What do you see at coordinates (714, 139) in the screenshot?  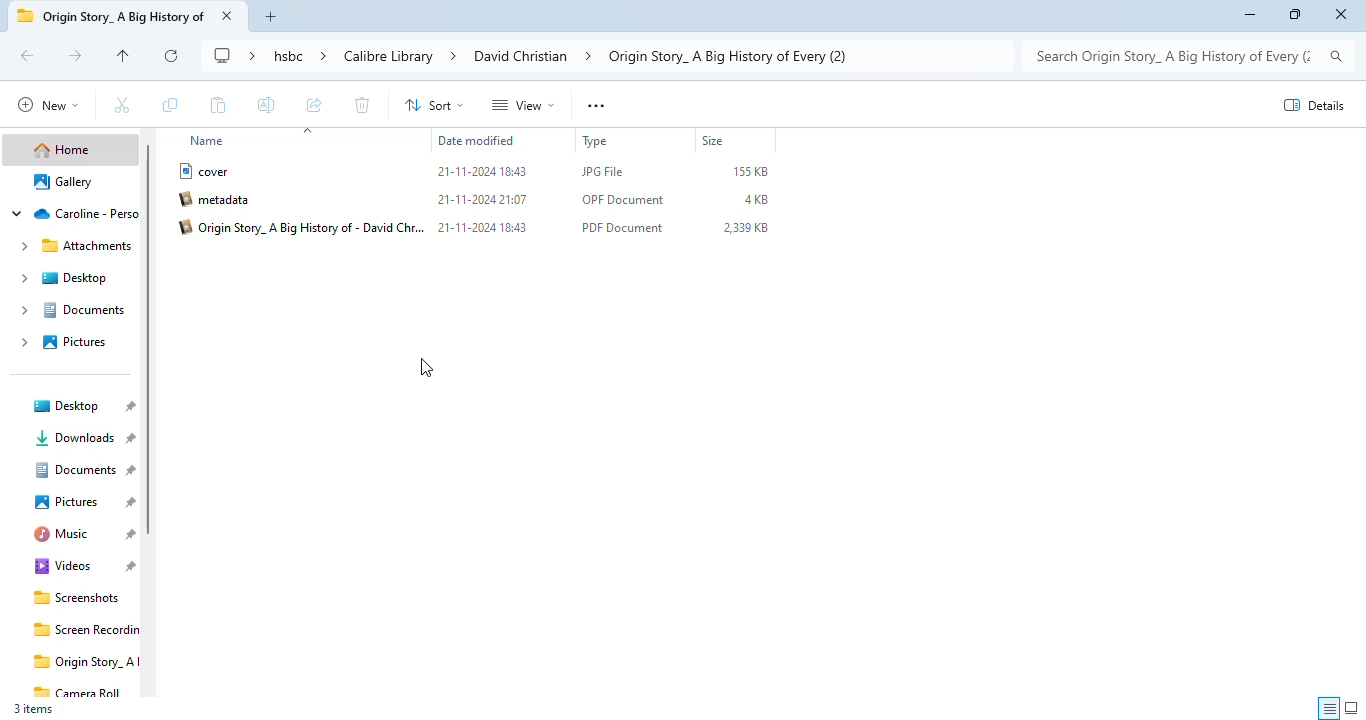 I see `size` at bounding box center [714, 139].